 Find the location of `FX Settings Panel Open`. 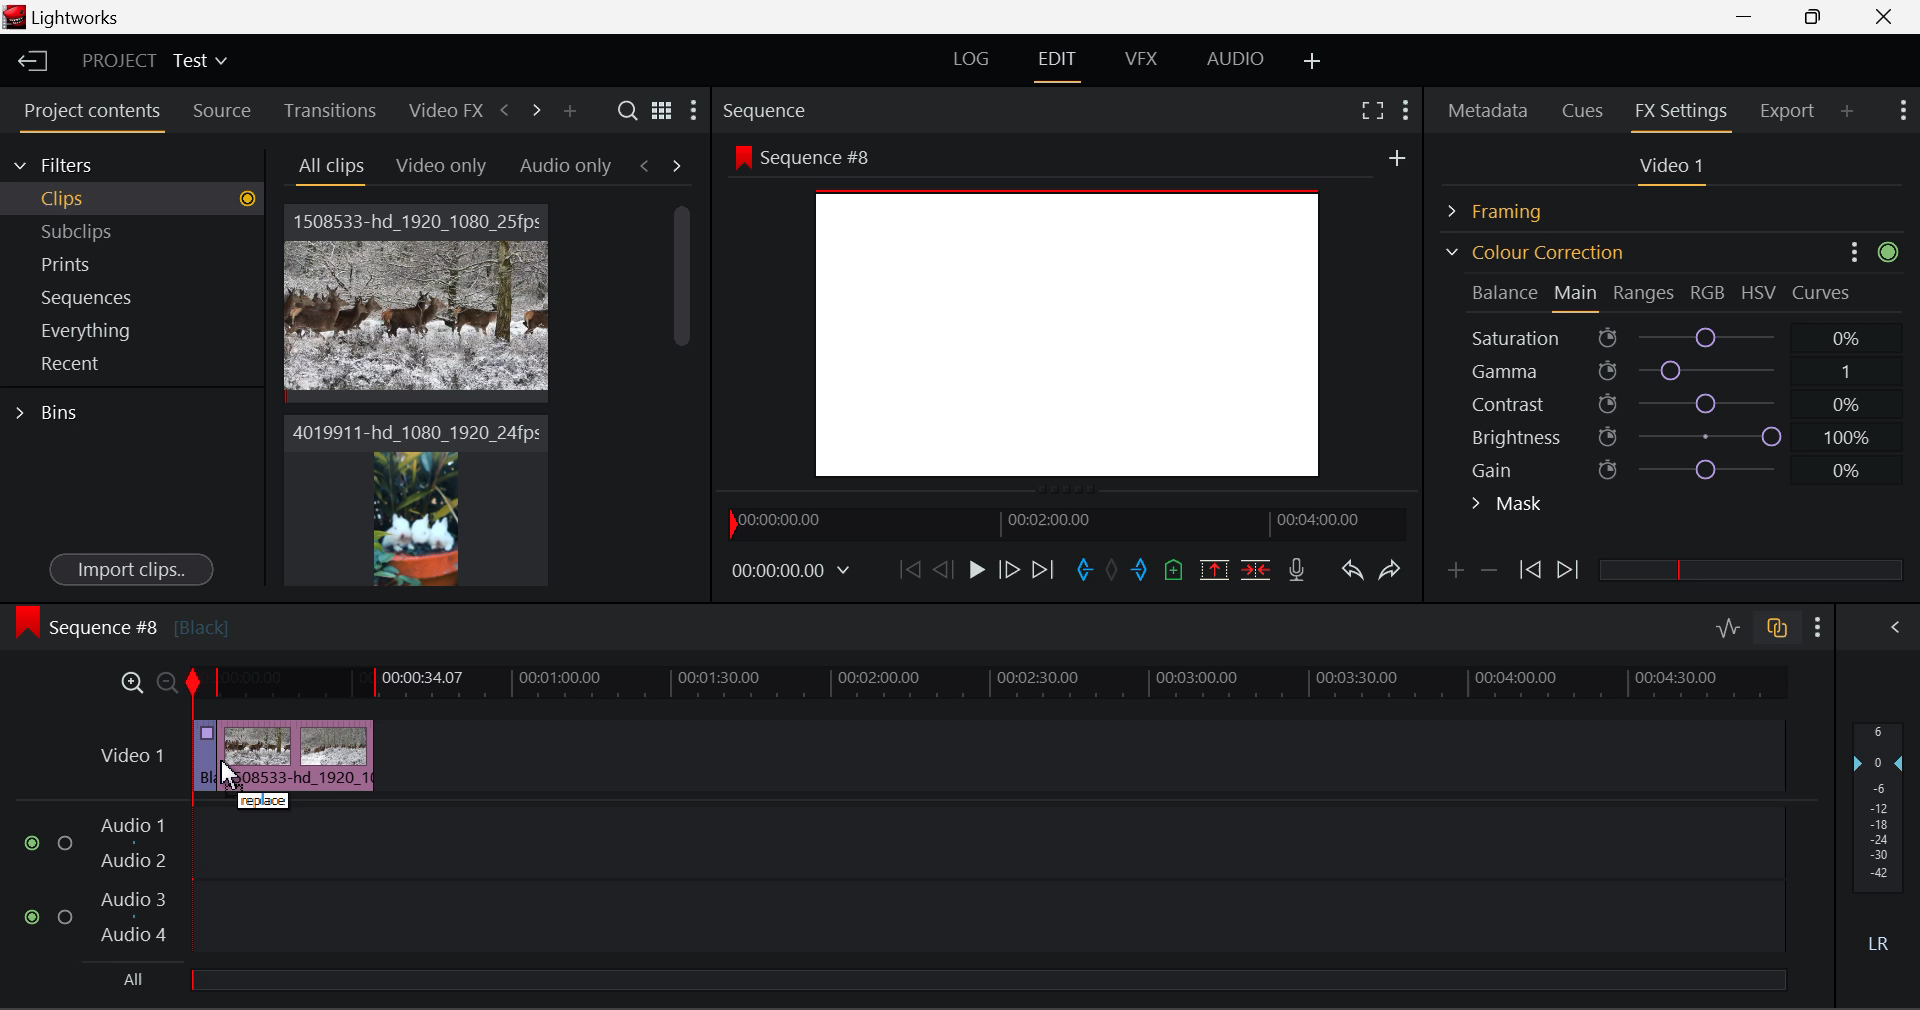

FX Settings Panel Open is located at coordinates (1682, 113).